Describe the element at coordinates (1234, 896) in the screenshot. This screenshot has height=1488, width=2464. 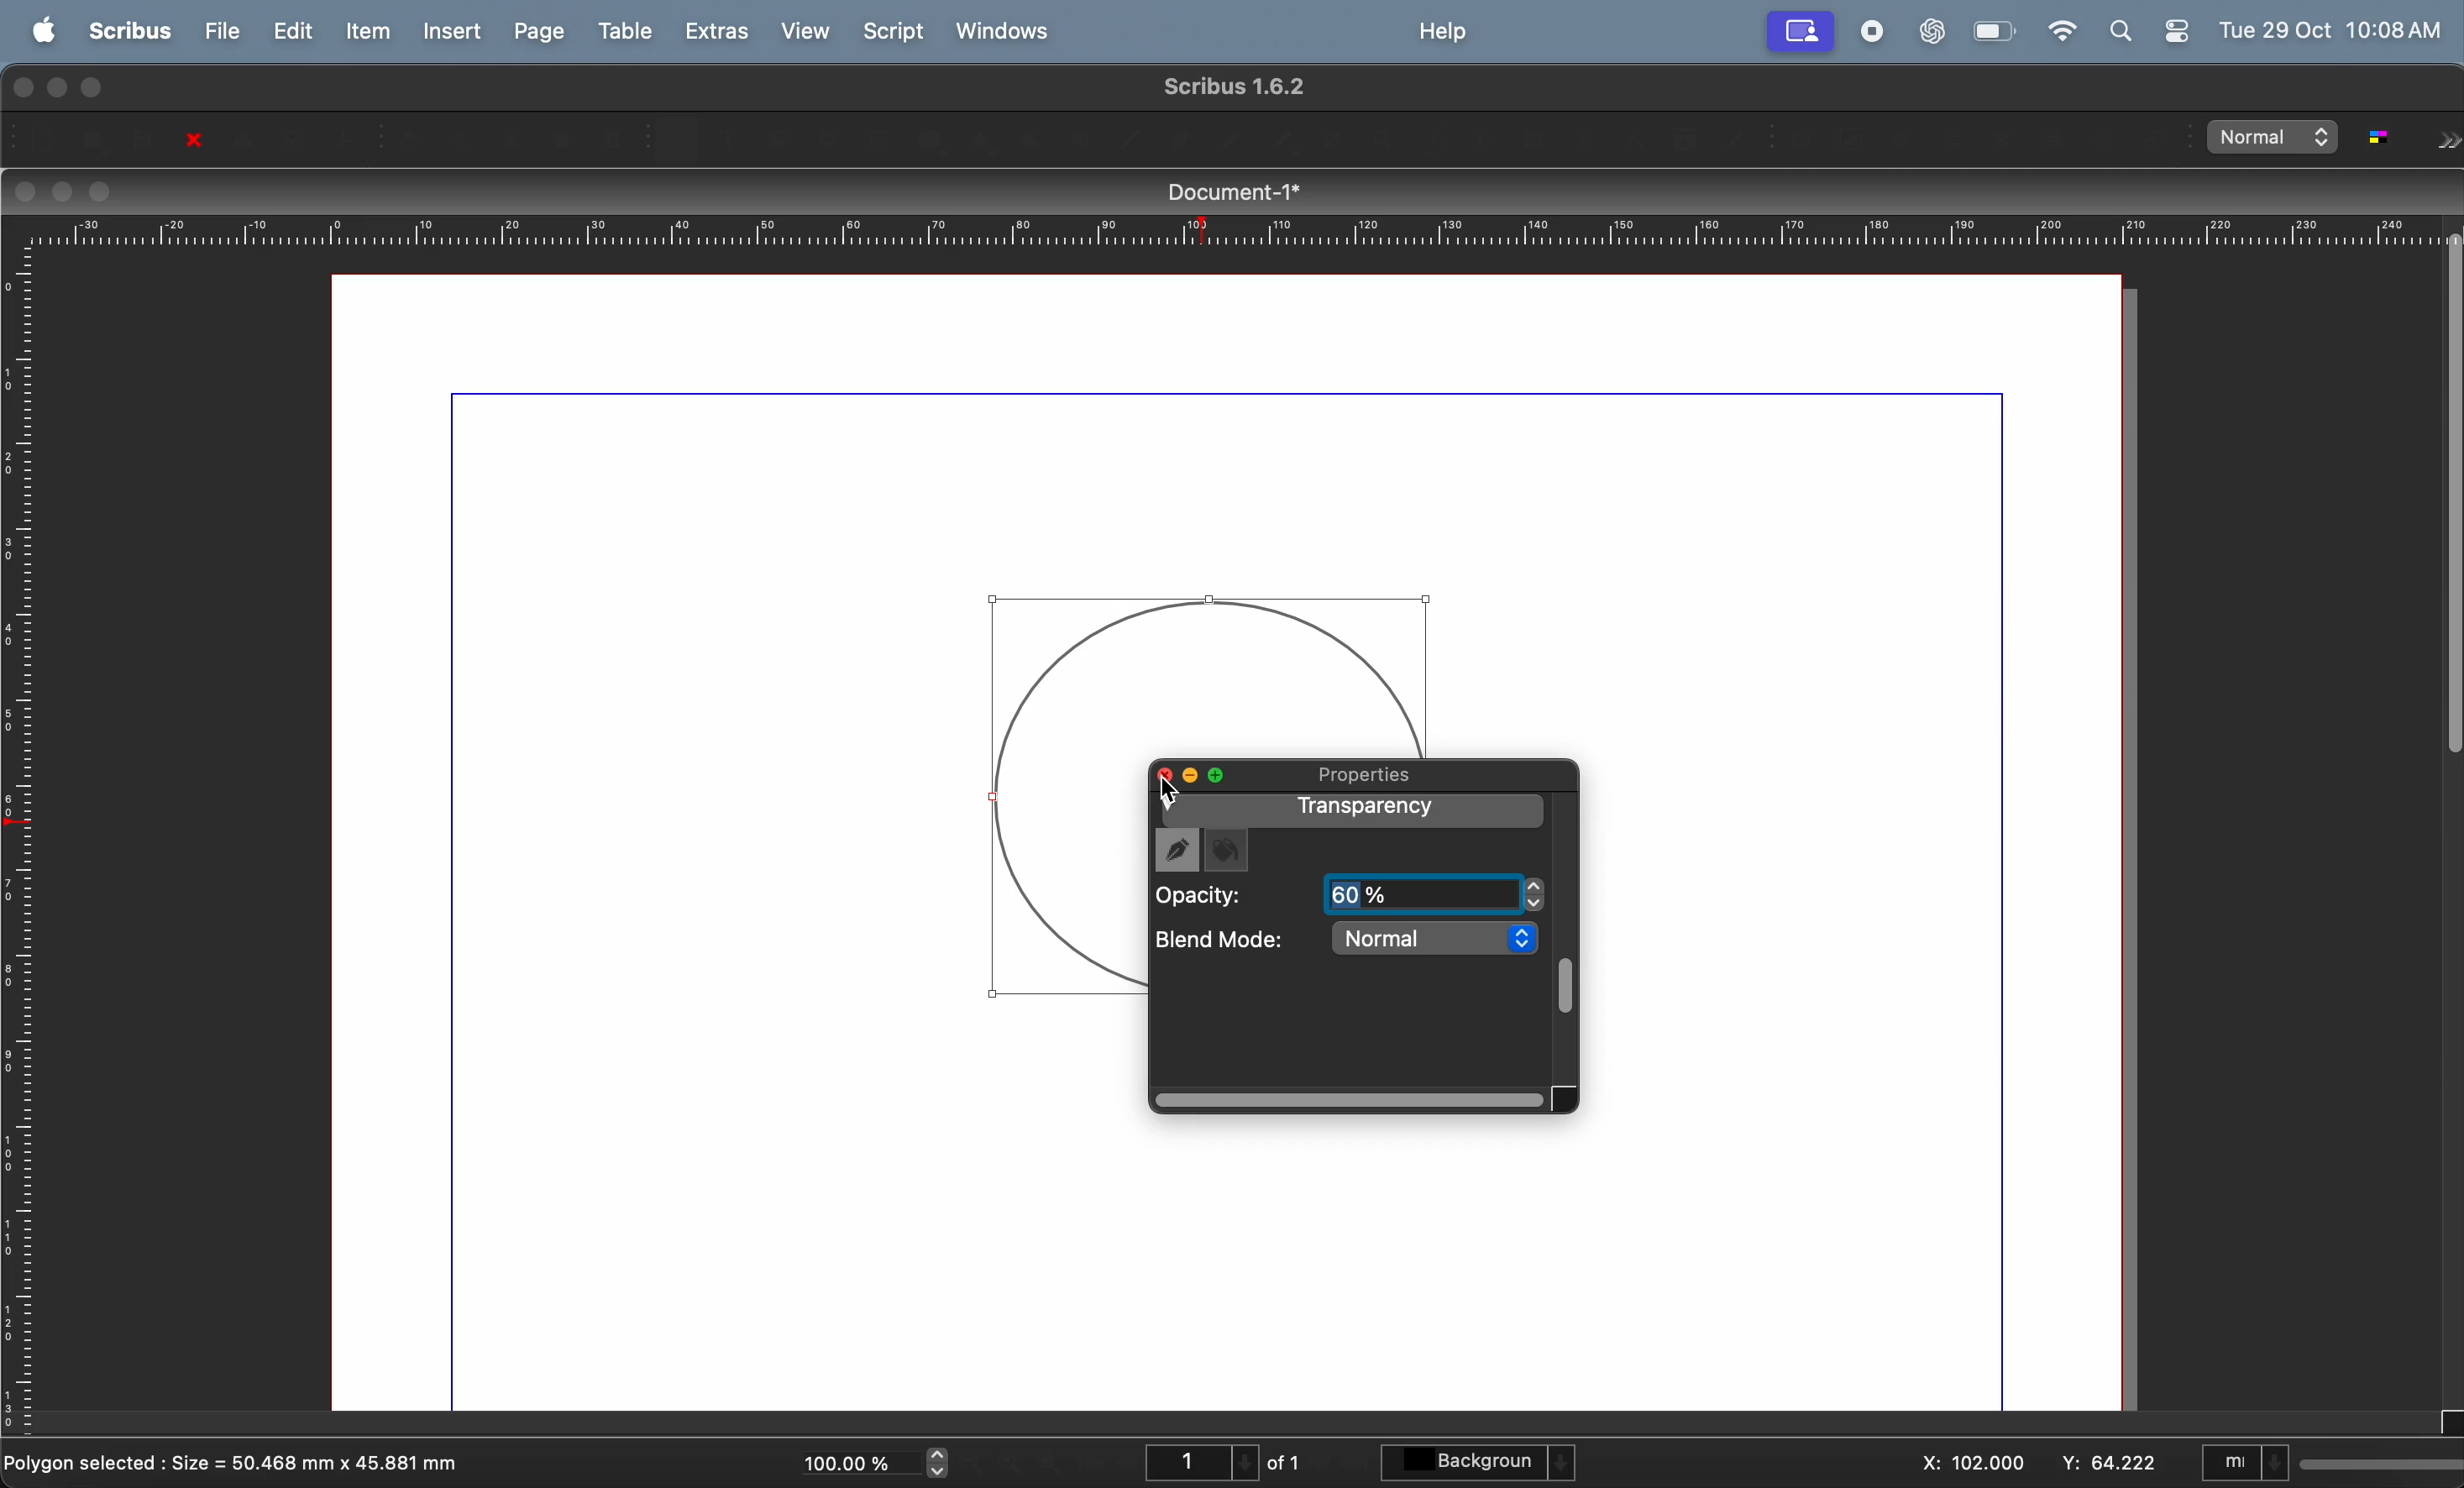
I see `opacity` at that location.